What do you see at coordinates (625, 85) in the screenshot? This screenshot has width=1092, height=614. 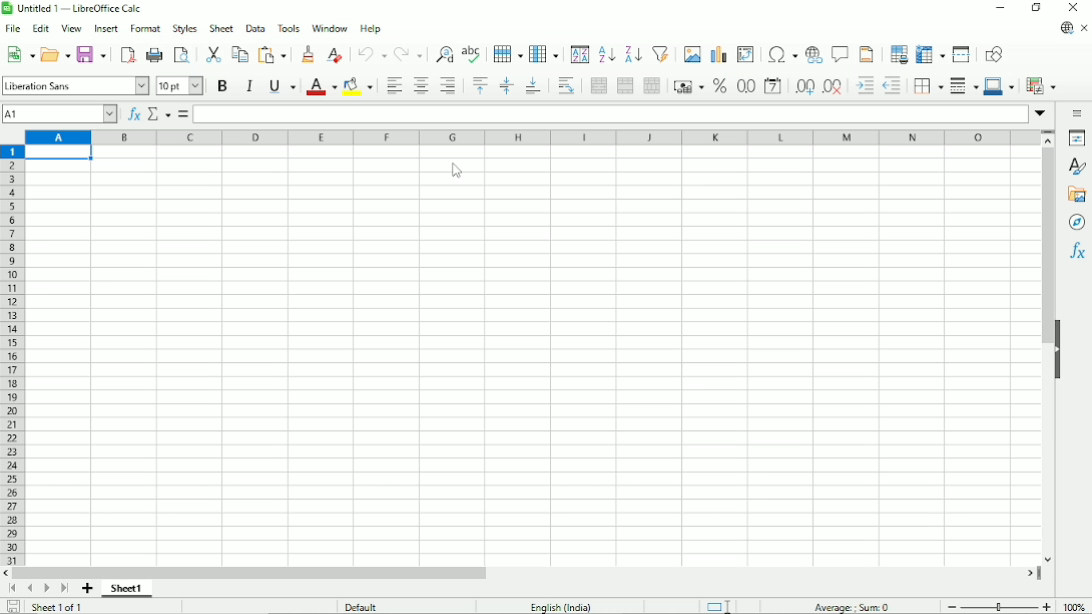 I see `Merge cells` at bounding box center [625, 85].